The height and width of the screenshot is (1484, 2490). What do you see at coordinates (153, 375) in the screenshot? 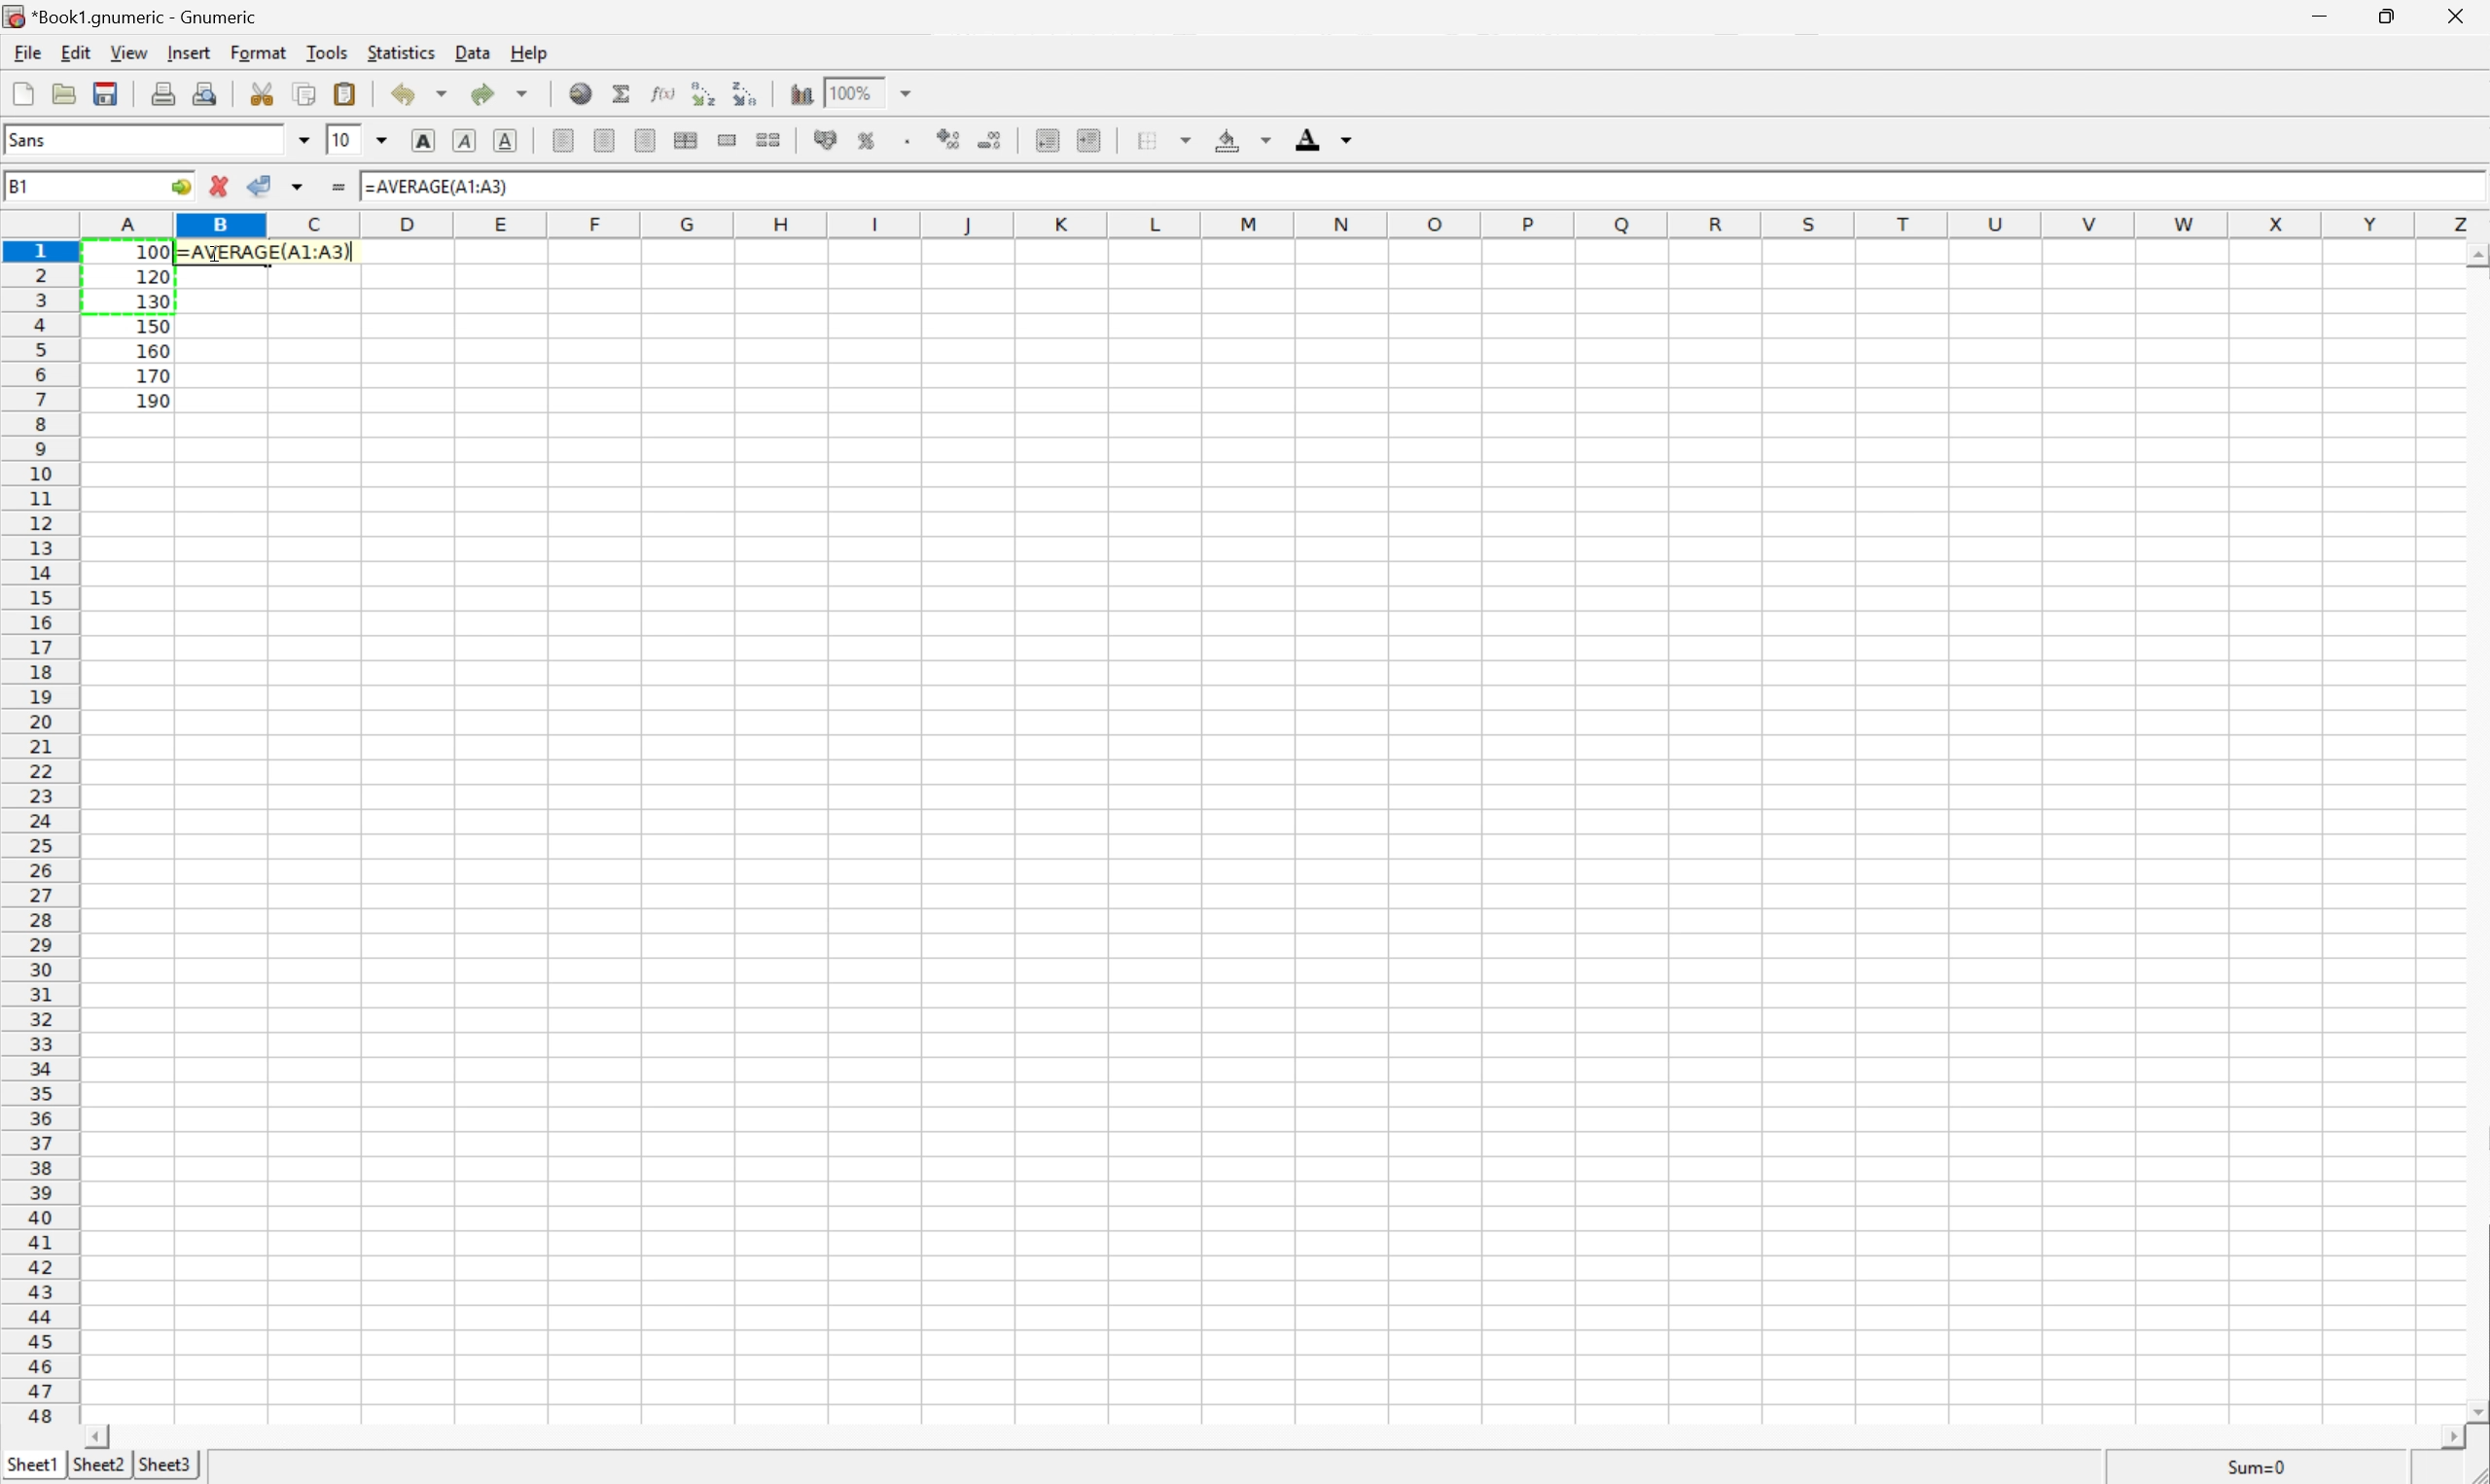
I see `170` at bounding box center [153, 375].